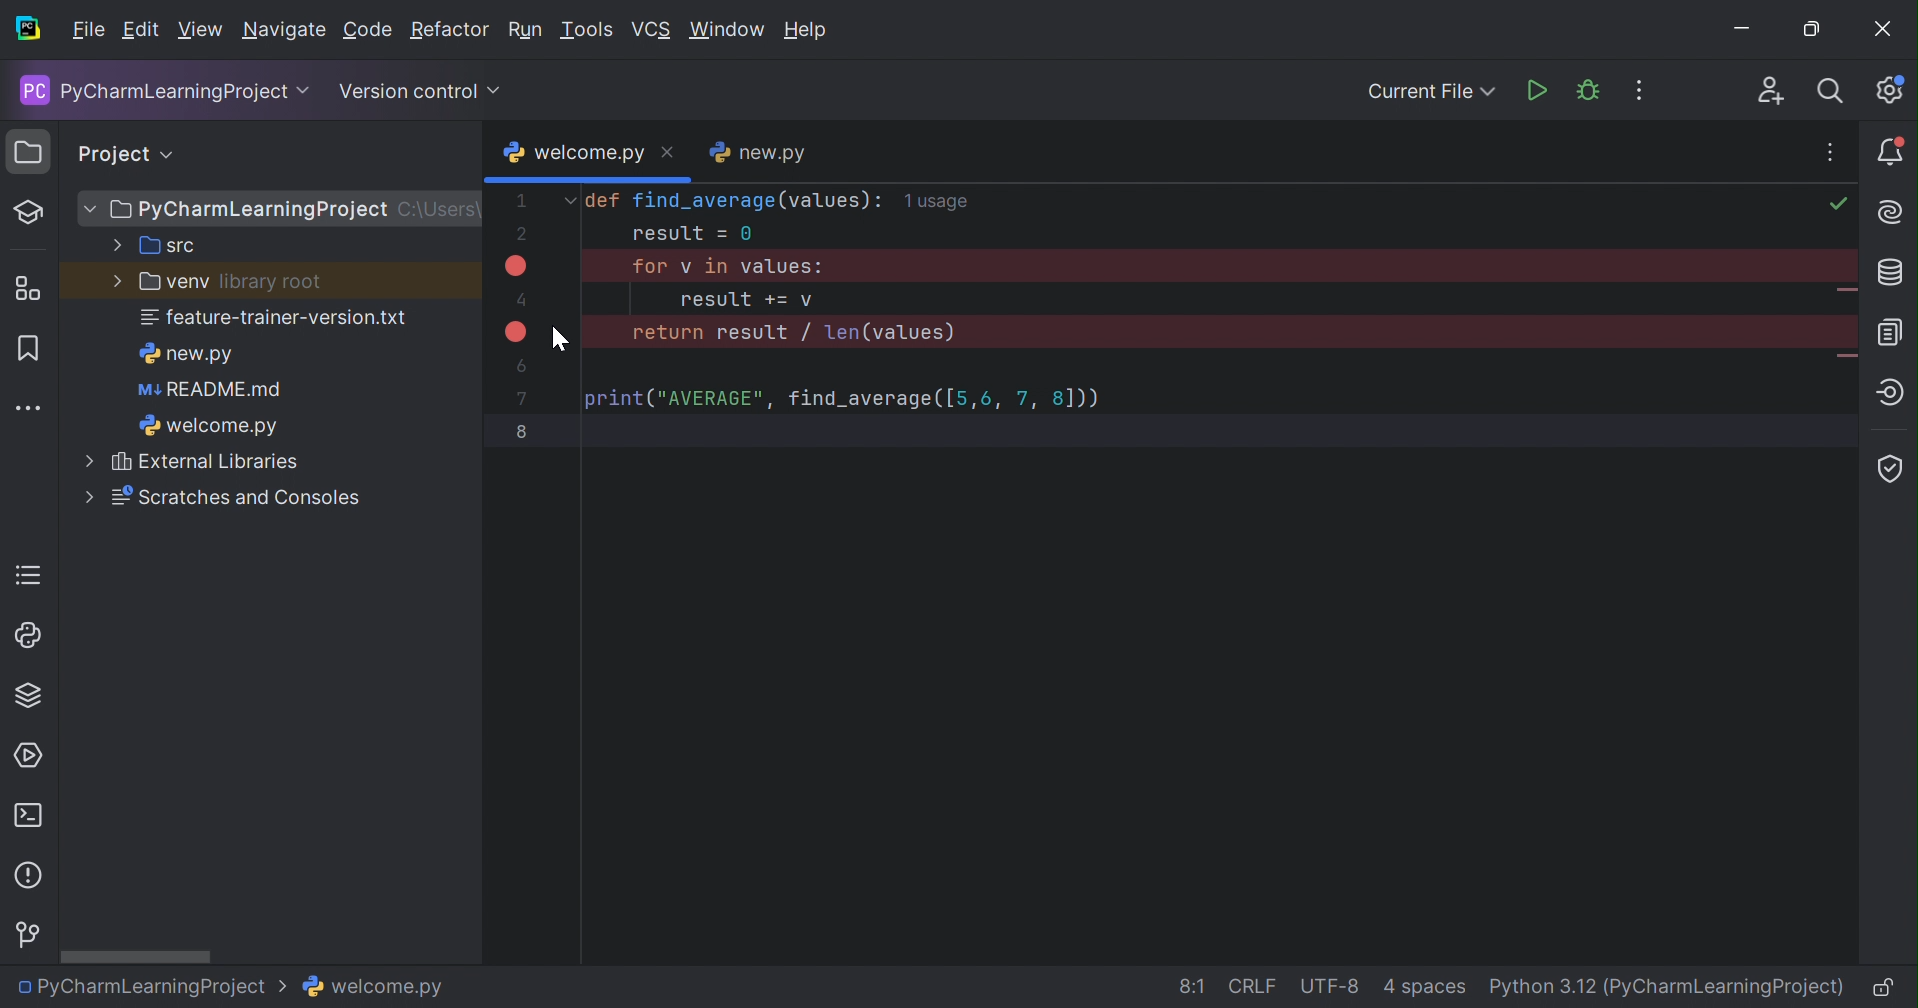 This screenshot has height=1008, width=1918. What do you see at coordinates (29, 284) in the screenshot?
I see `Structure` at bounding box center [29, 284].